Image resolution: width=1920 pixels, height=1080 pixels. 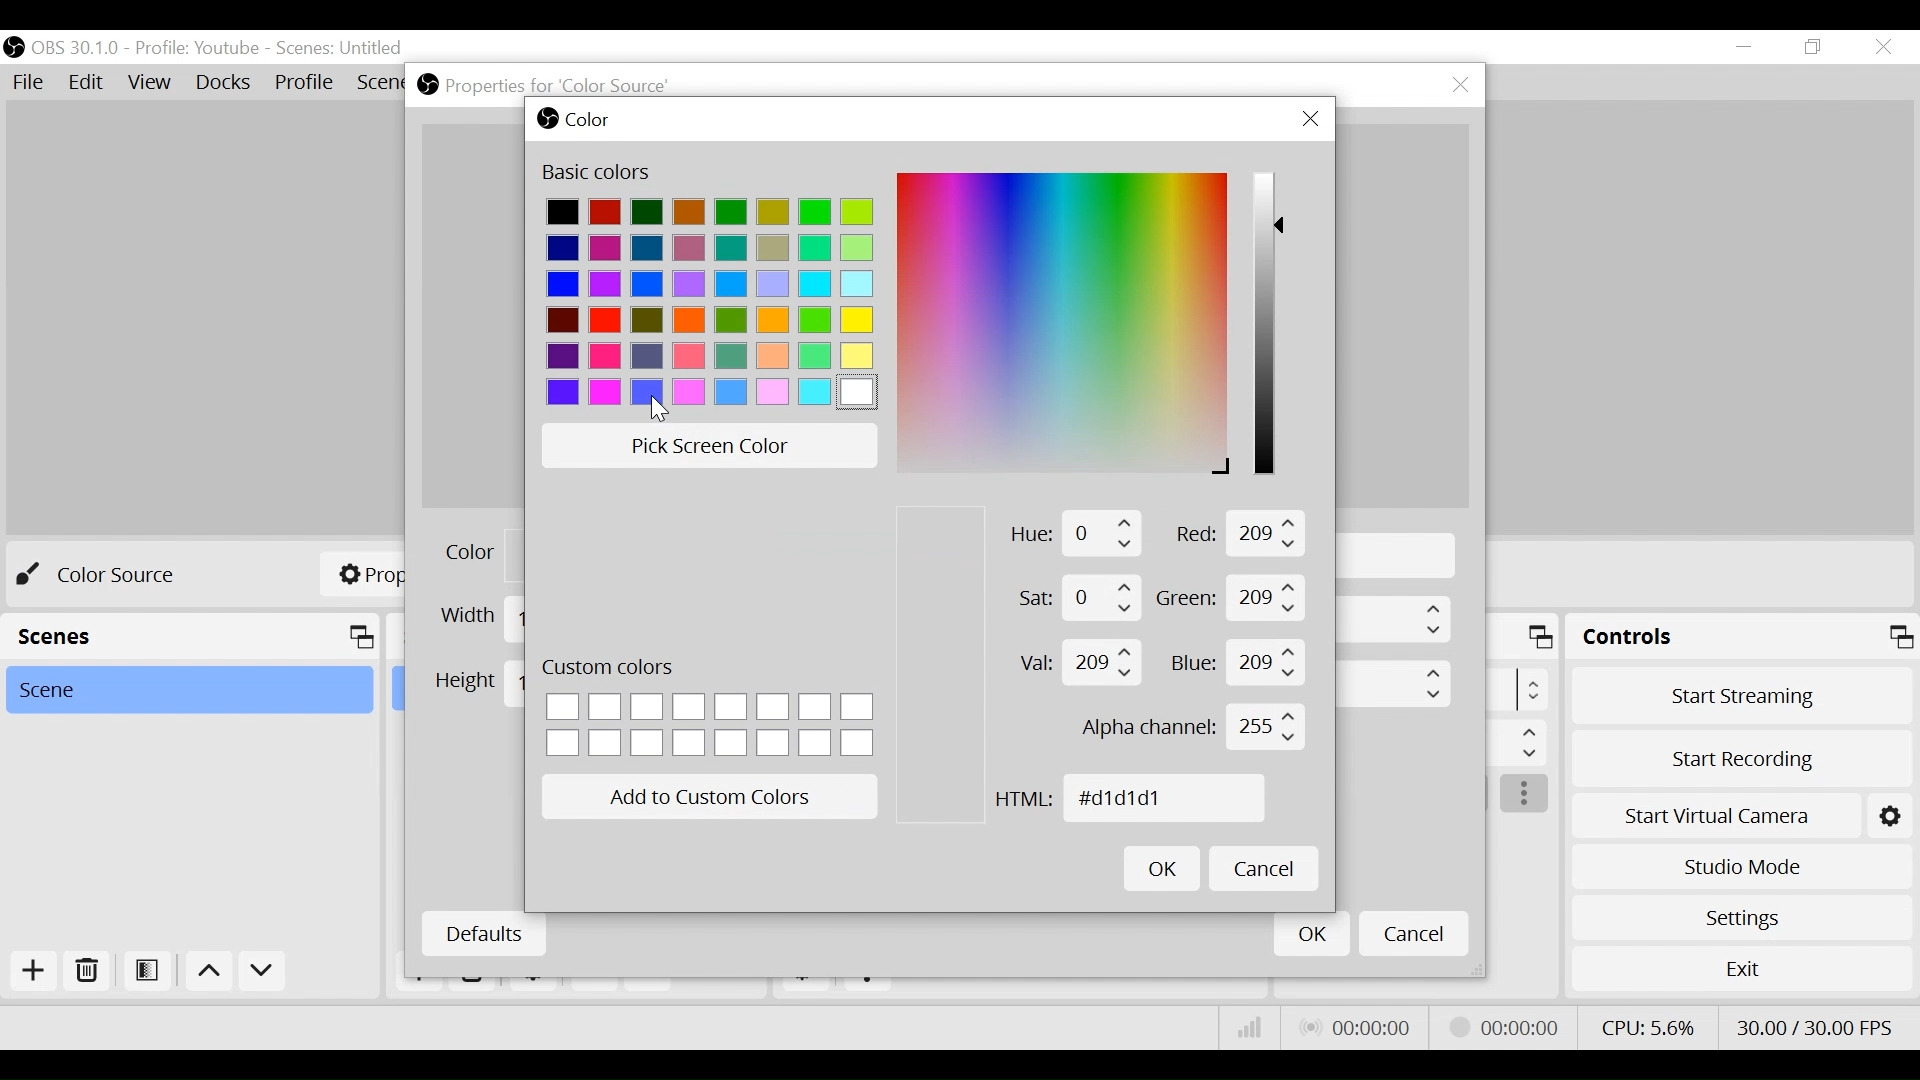 What do you see at coordinates (1742, 761) in the screenshot?
I see `Start Recording` at bounding box center [1742, 761].